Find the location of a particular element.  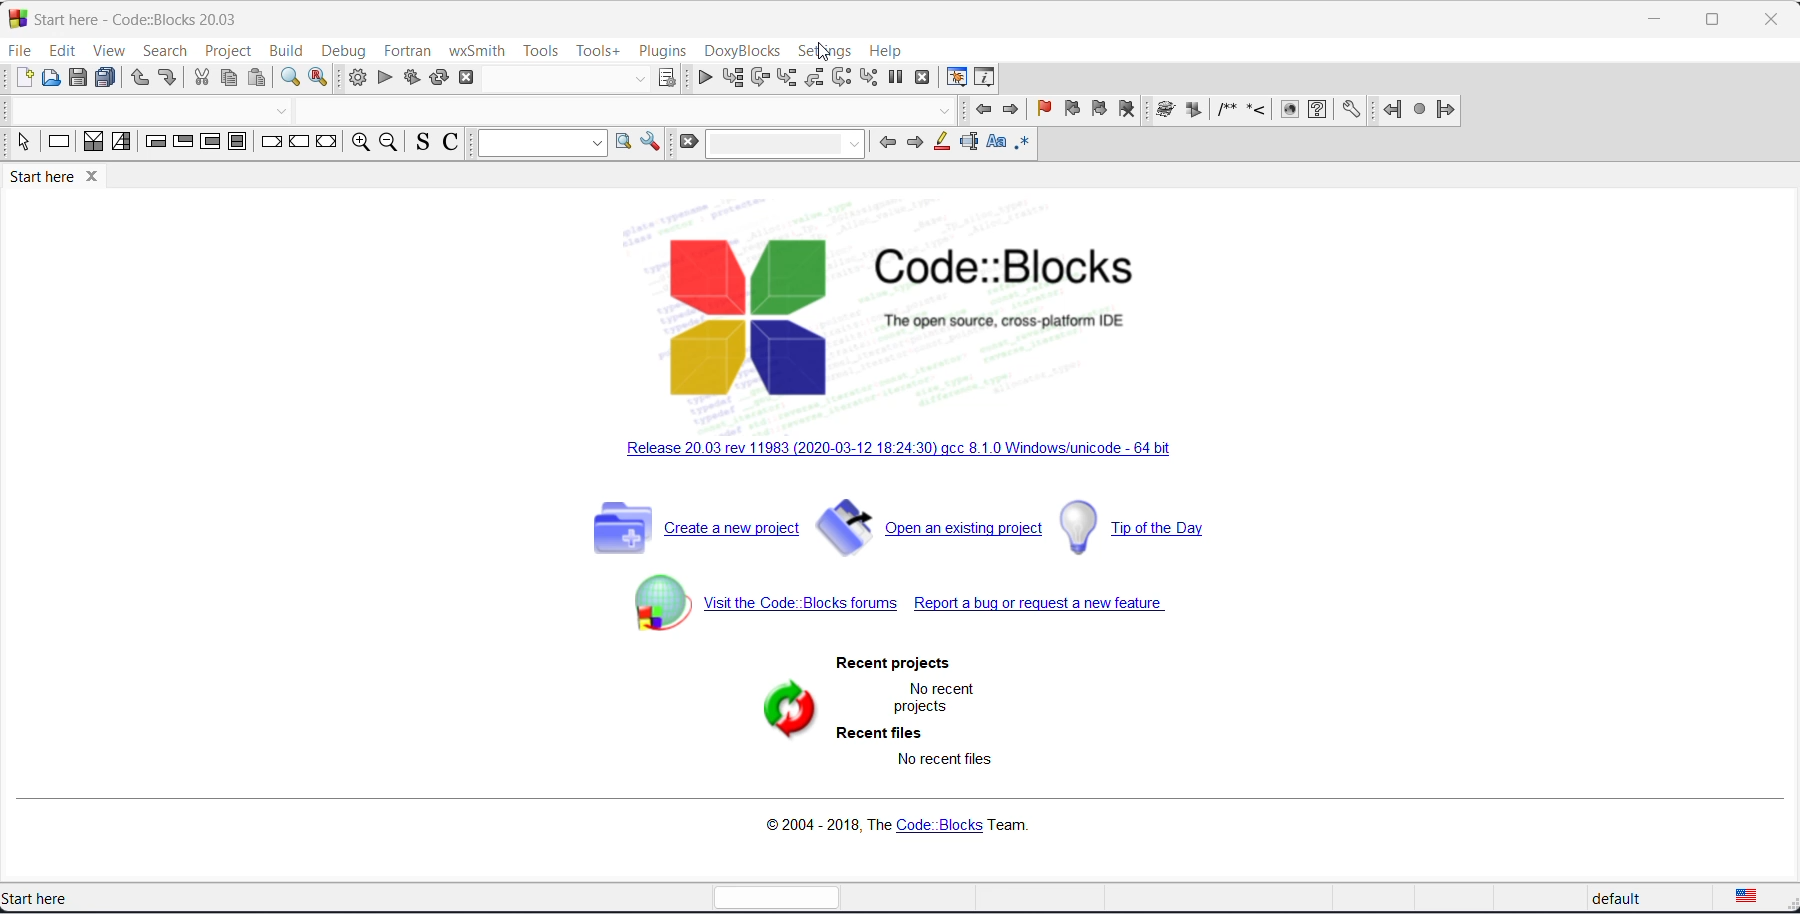

blocks is located at coordinates (1289, 108).